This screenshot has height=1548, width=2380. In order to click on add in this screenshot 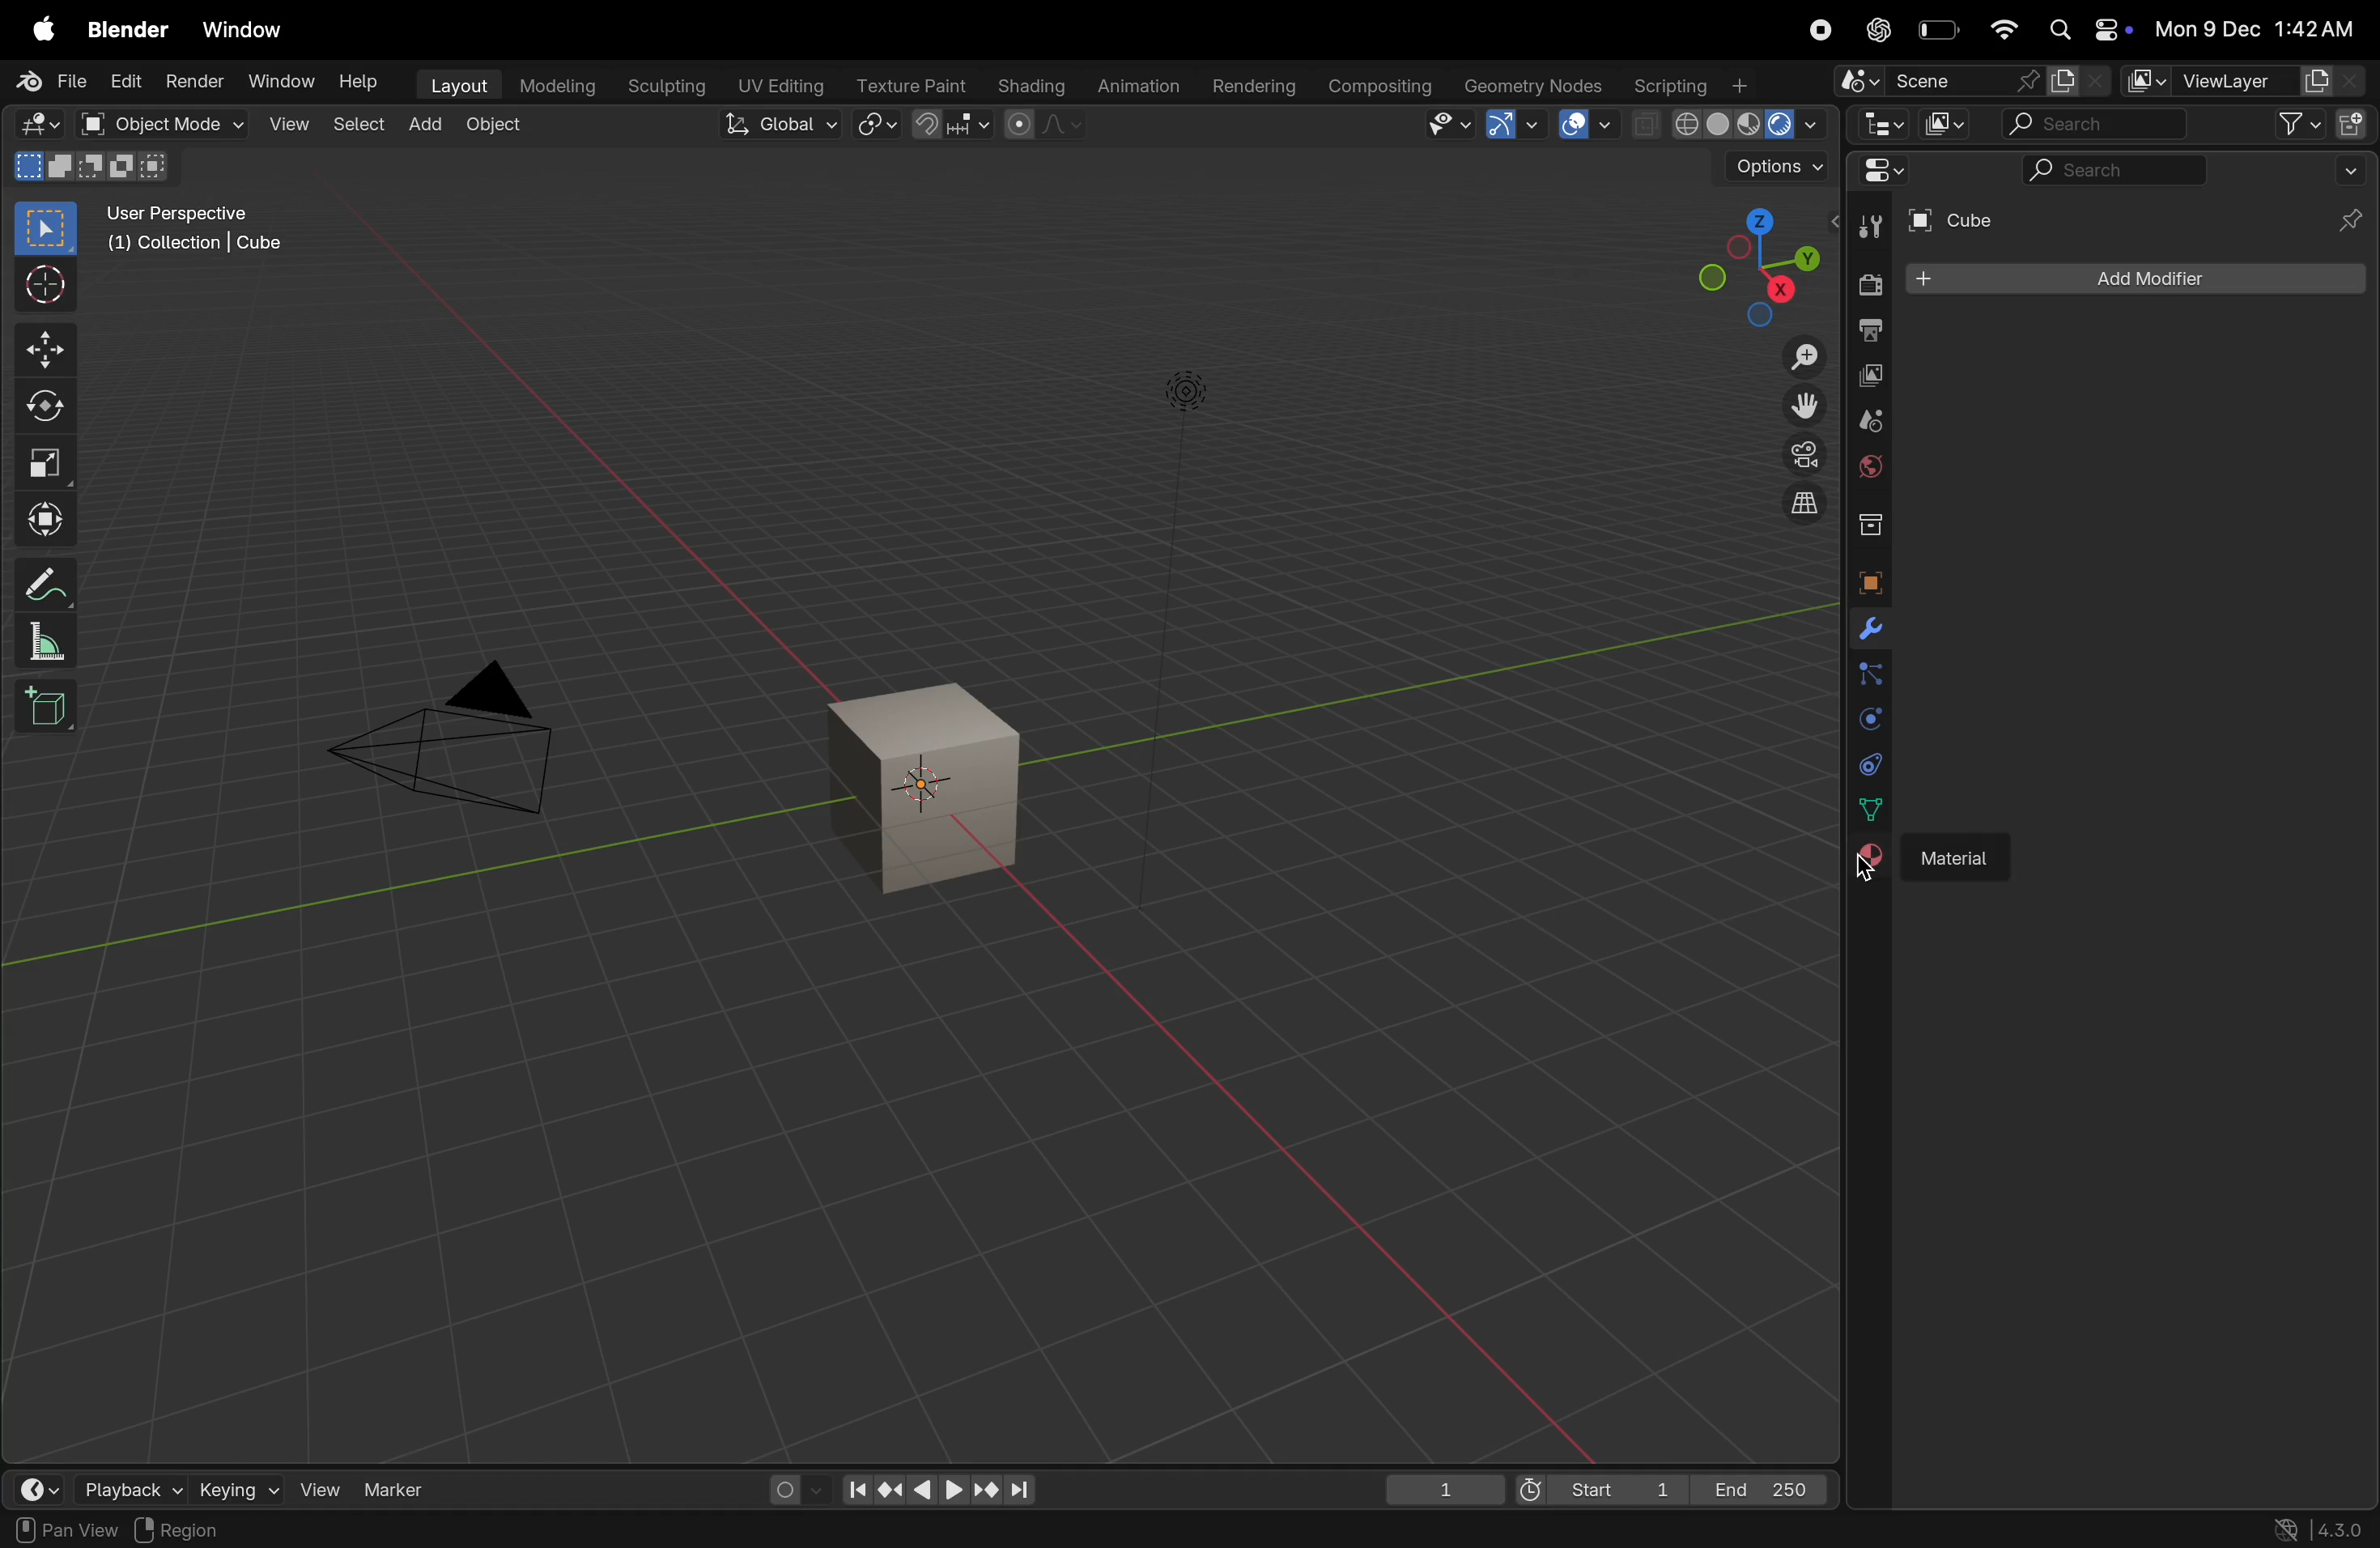, I will do `click(424, 127)`.